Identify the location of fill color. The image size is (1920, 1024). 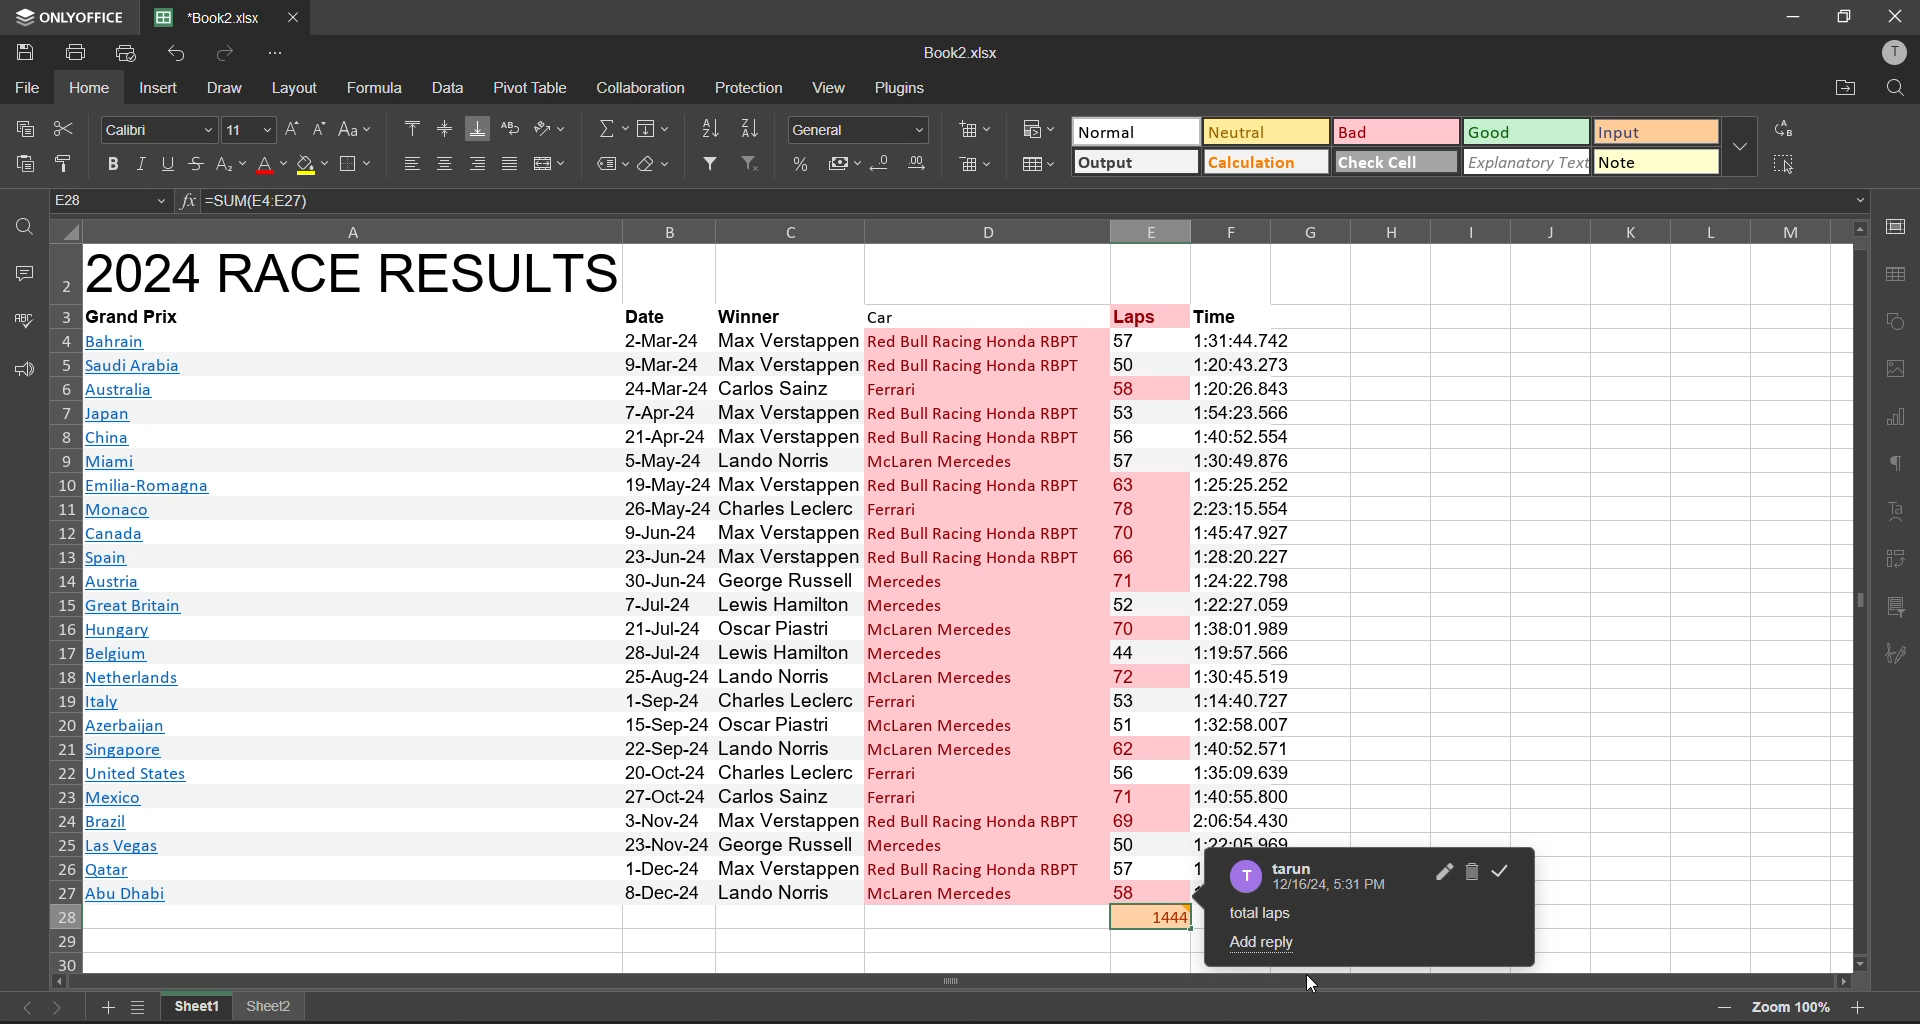
(310, 165).